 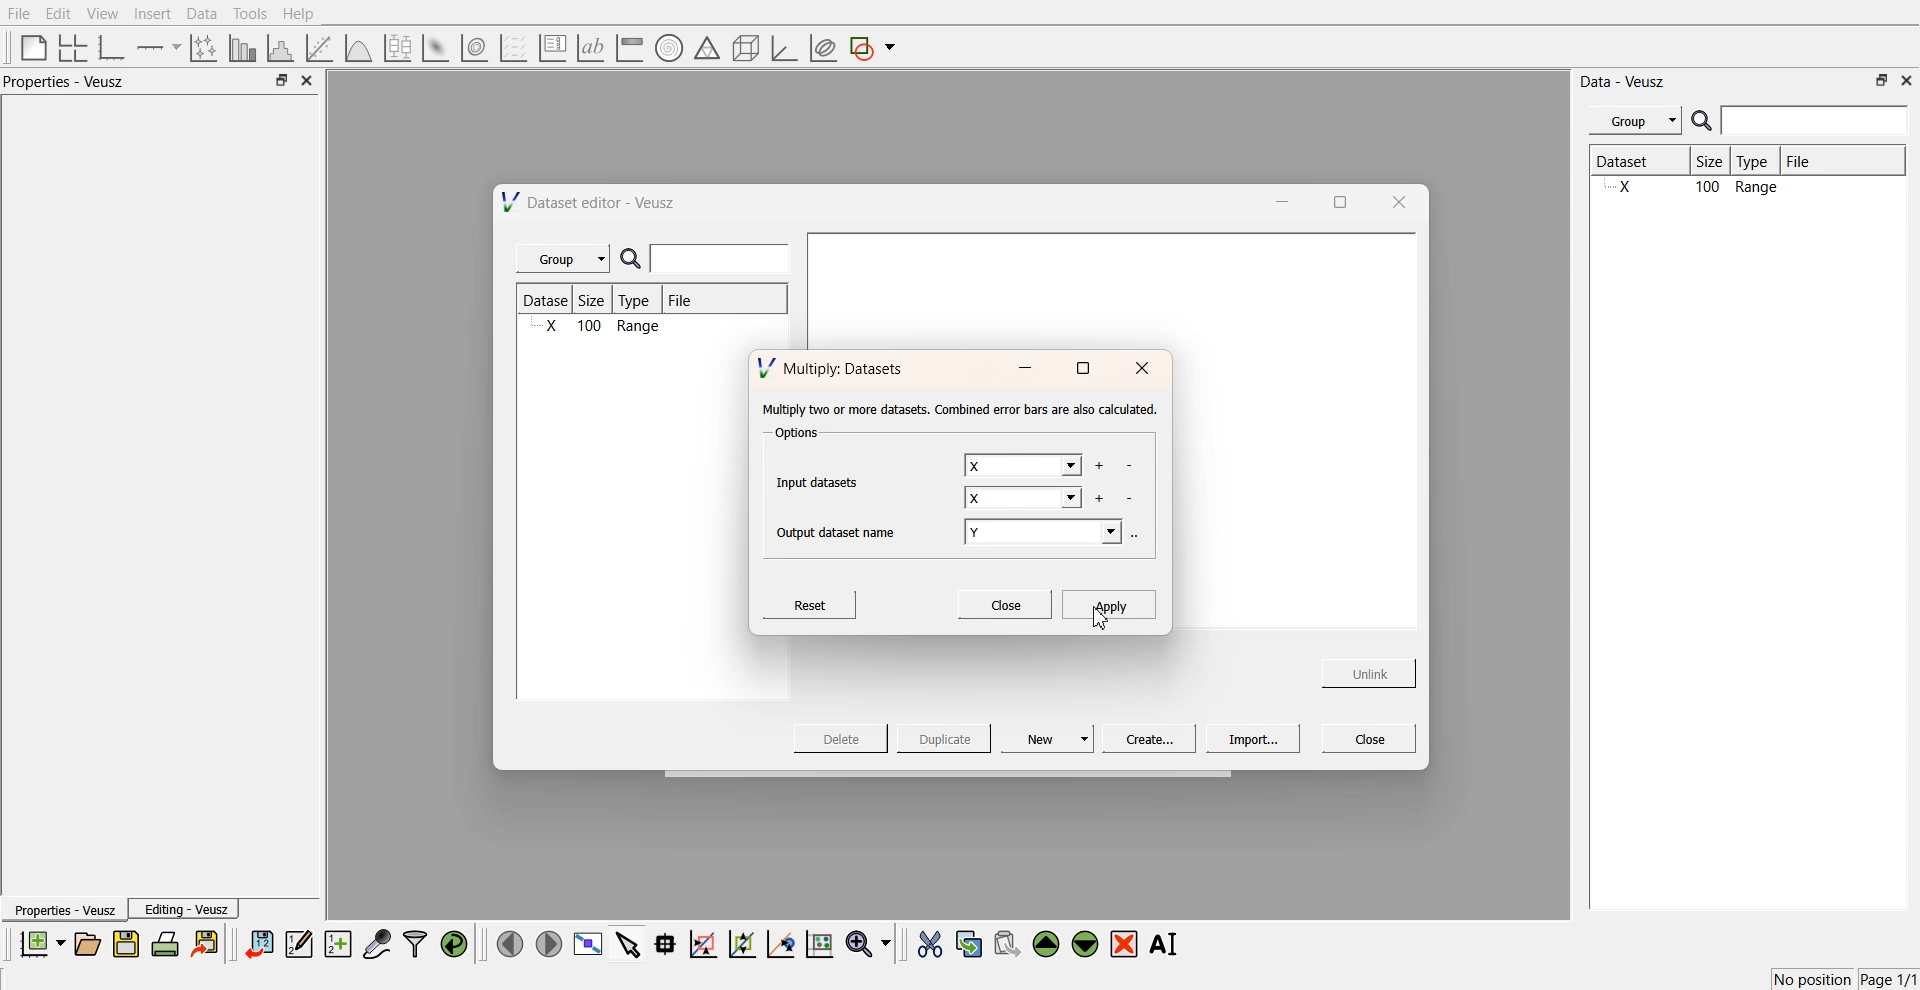 What do you see at coordinates (150, 14) in the screenshot?
I see `Insert` at bounding box center [150, 14].